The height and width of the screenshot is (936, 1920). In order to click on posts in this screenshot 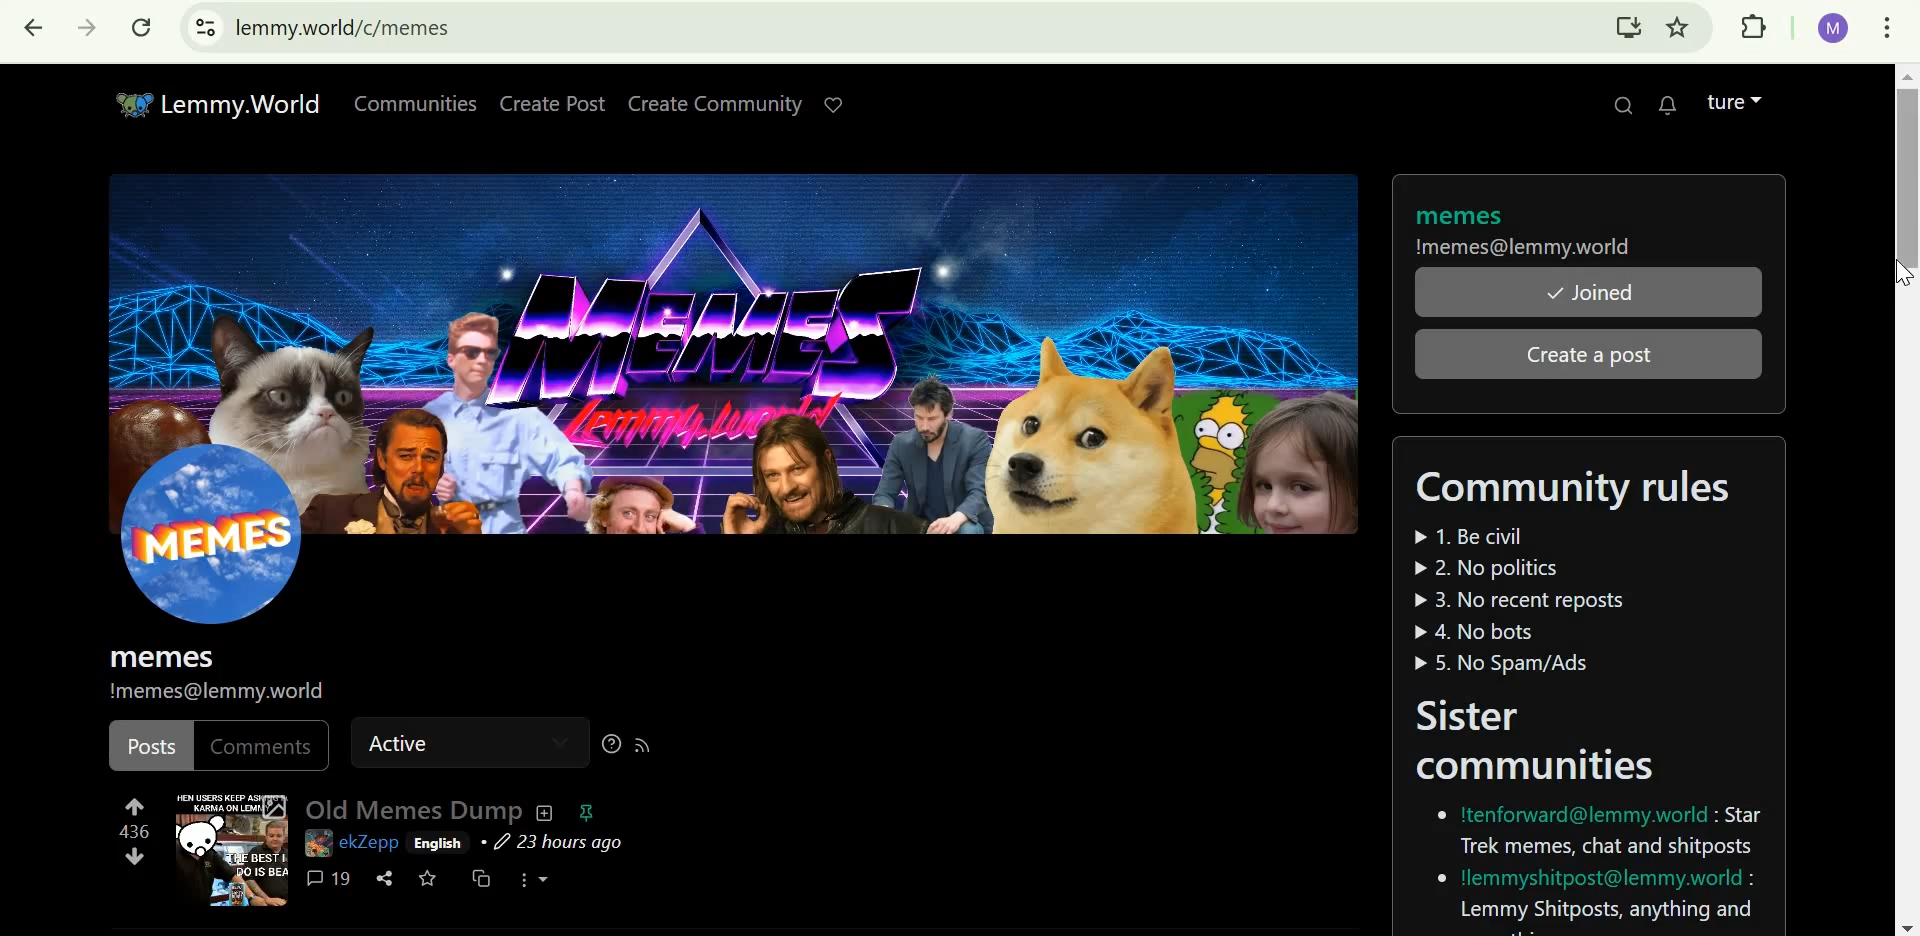, I will do `click(153, 746)`.